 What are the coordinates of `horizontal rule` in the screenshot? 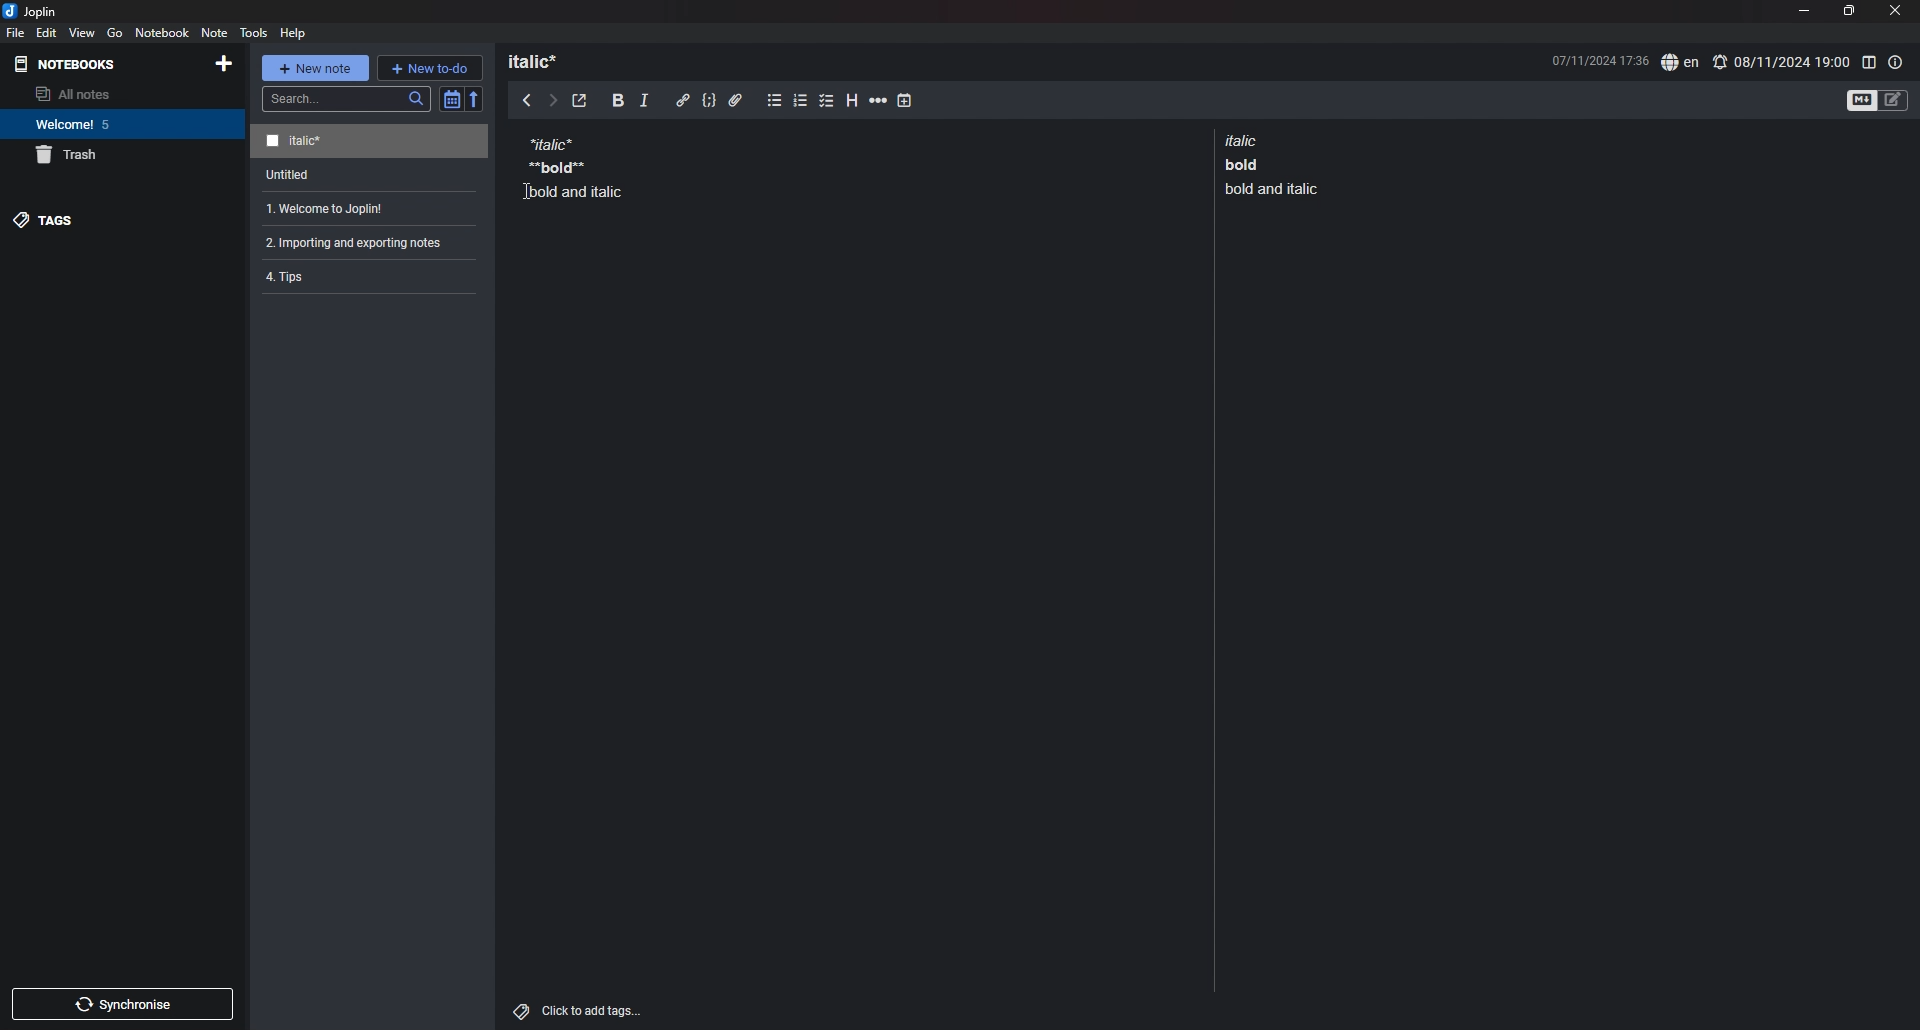 It's located at (878, 103).